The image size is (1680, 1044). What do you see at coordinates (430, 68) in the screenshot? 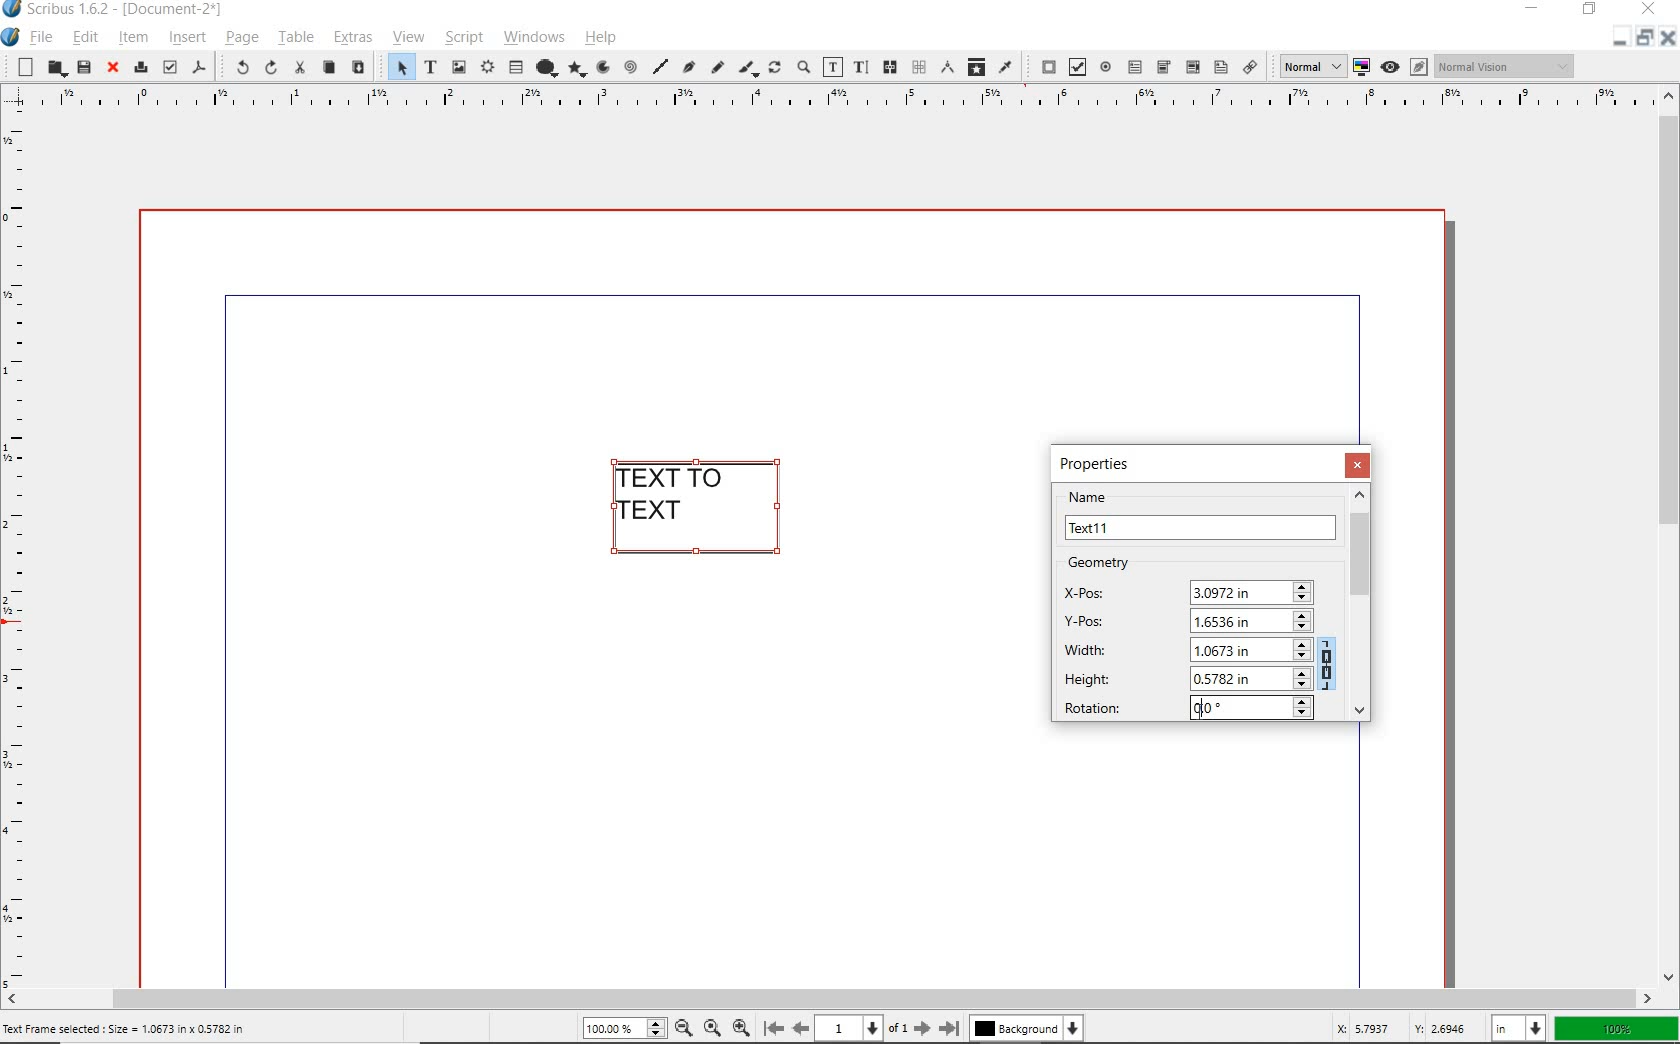
I see `text frame` at bounding box center [430, 68].